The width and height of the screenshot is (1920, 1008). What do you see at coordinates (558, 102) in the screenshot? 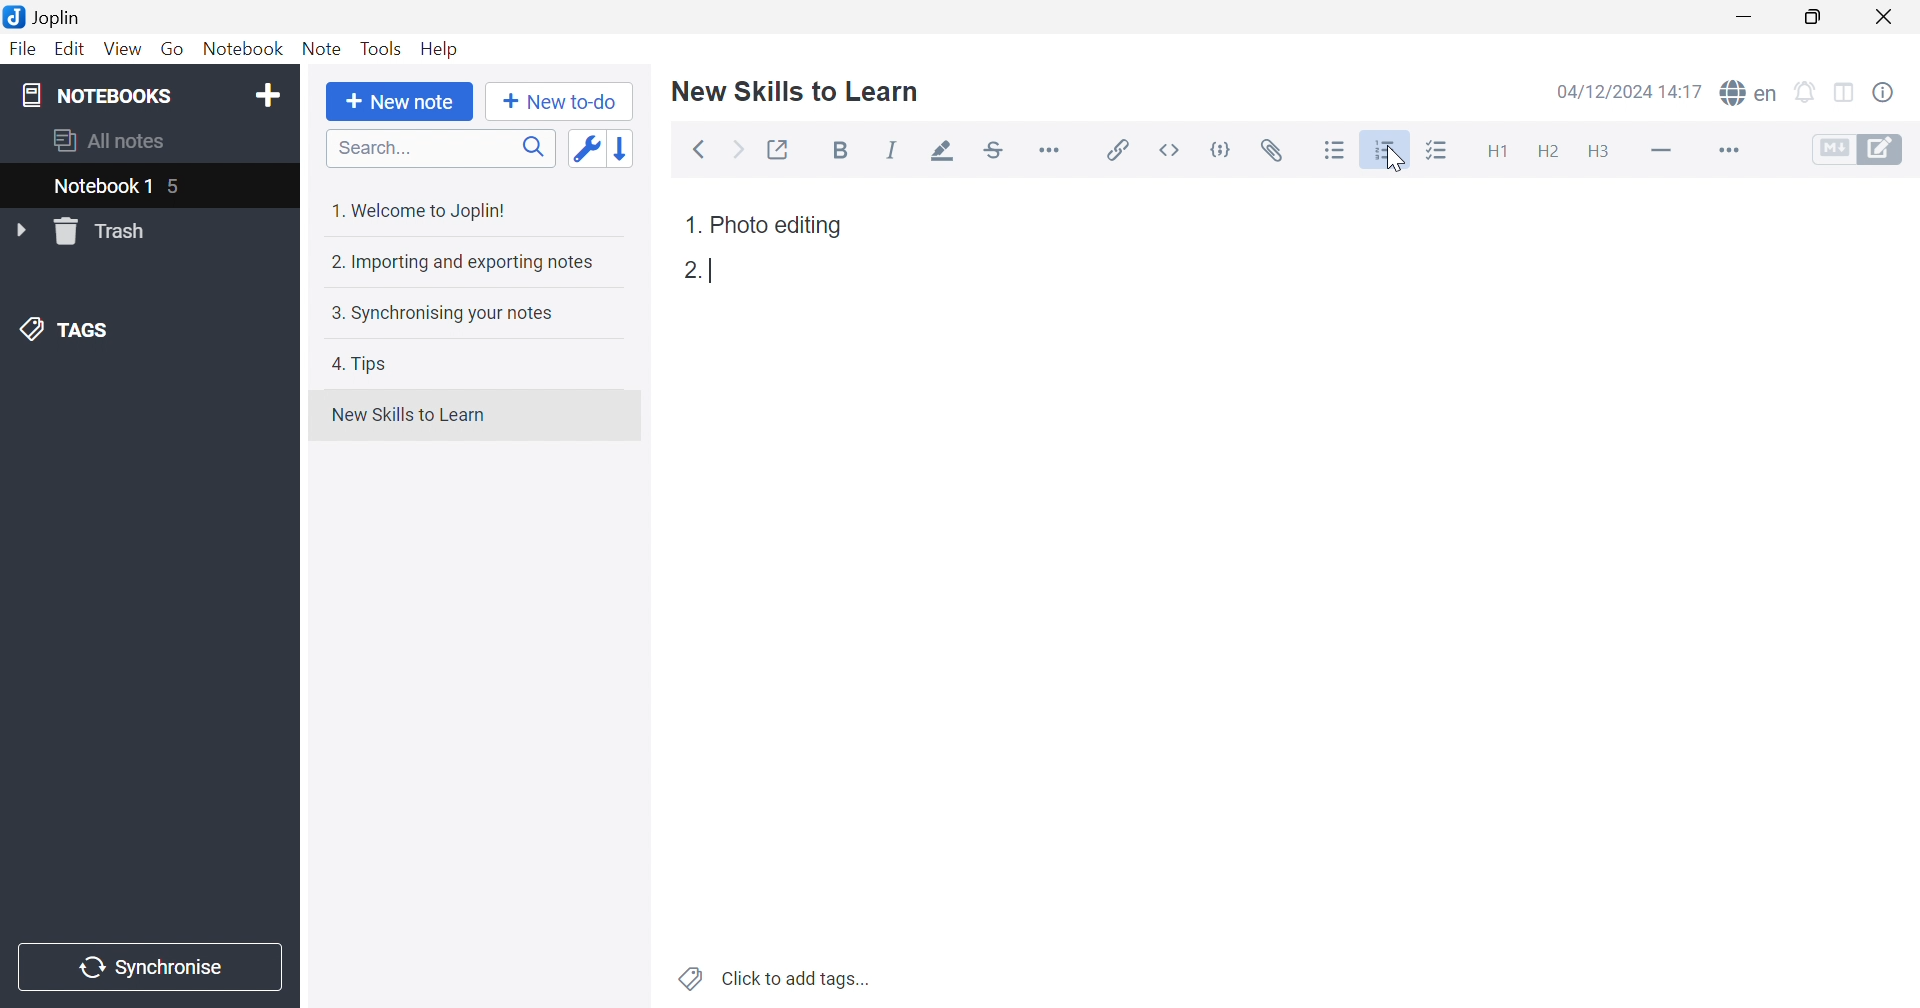
I see `New to-do` at bounding box center [558, 102].